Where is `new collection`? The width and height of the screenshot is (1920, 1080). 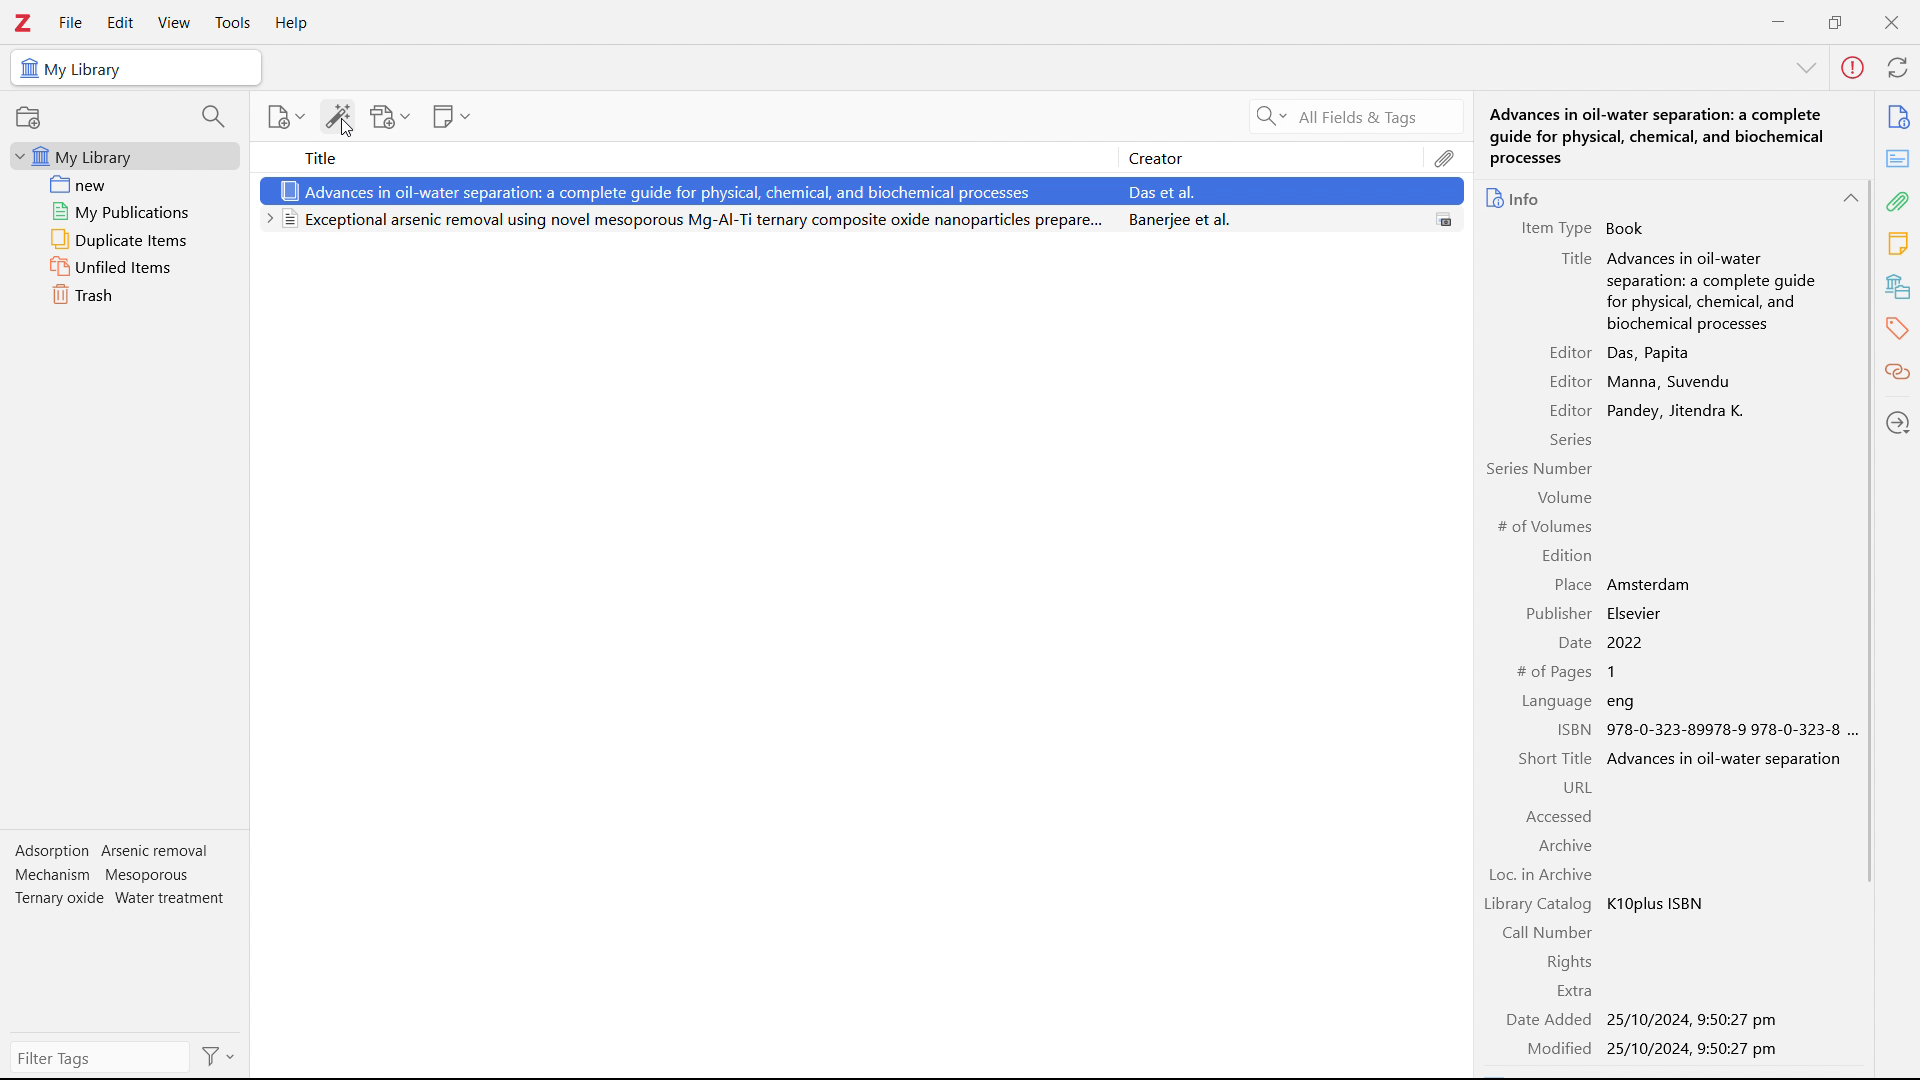
new collection is located at coordinates (28, 117).